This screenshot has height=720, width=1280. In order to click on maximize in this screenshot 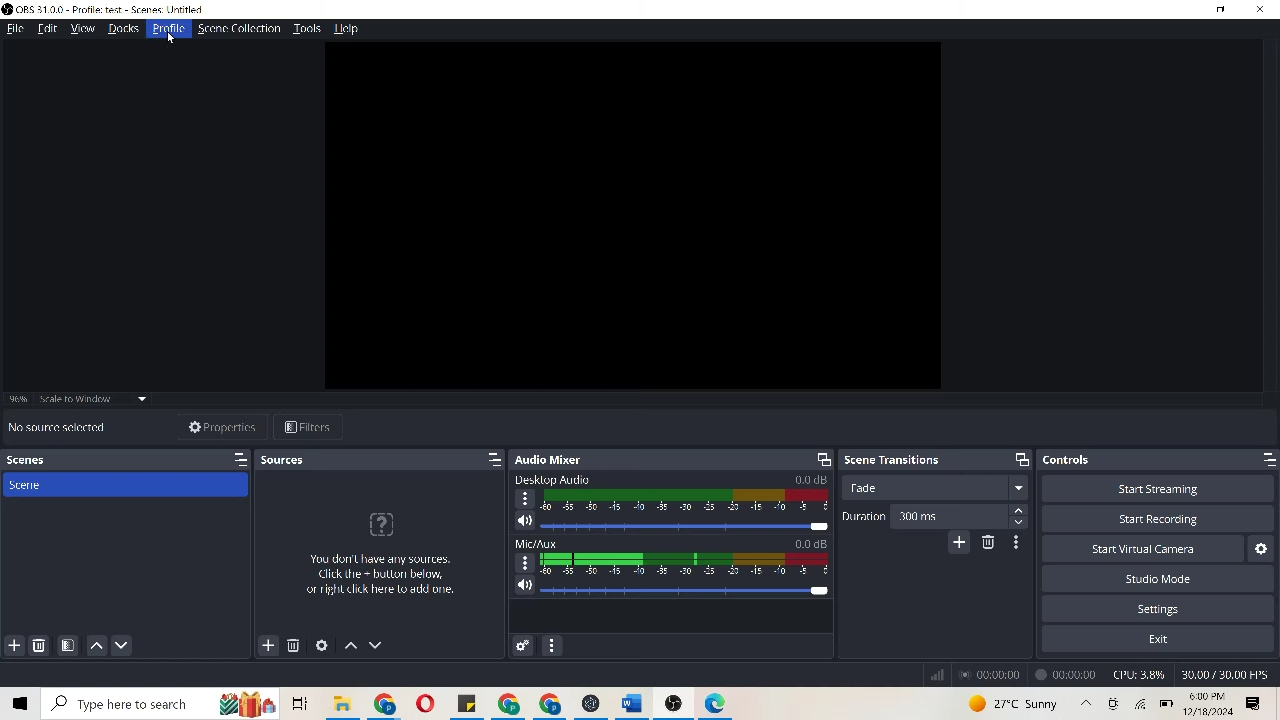, I will do `click(484, 459)`.